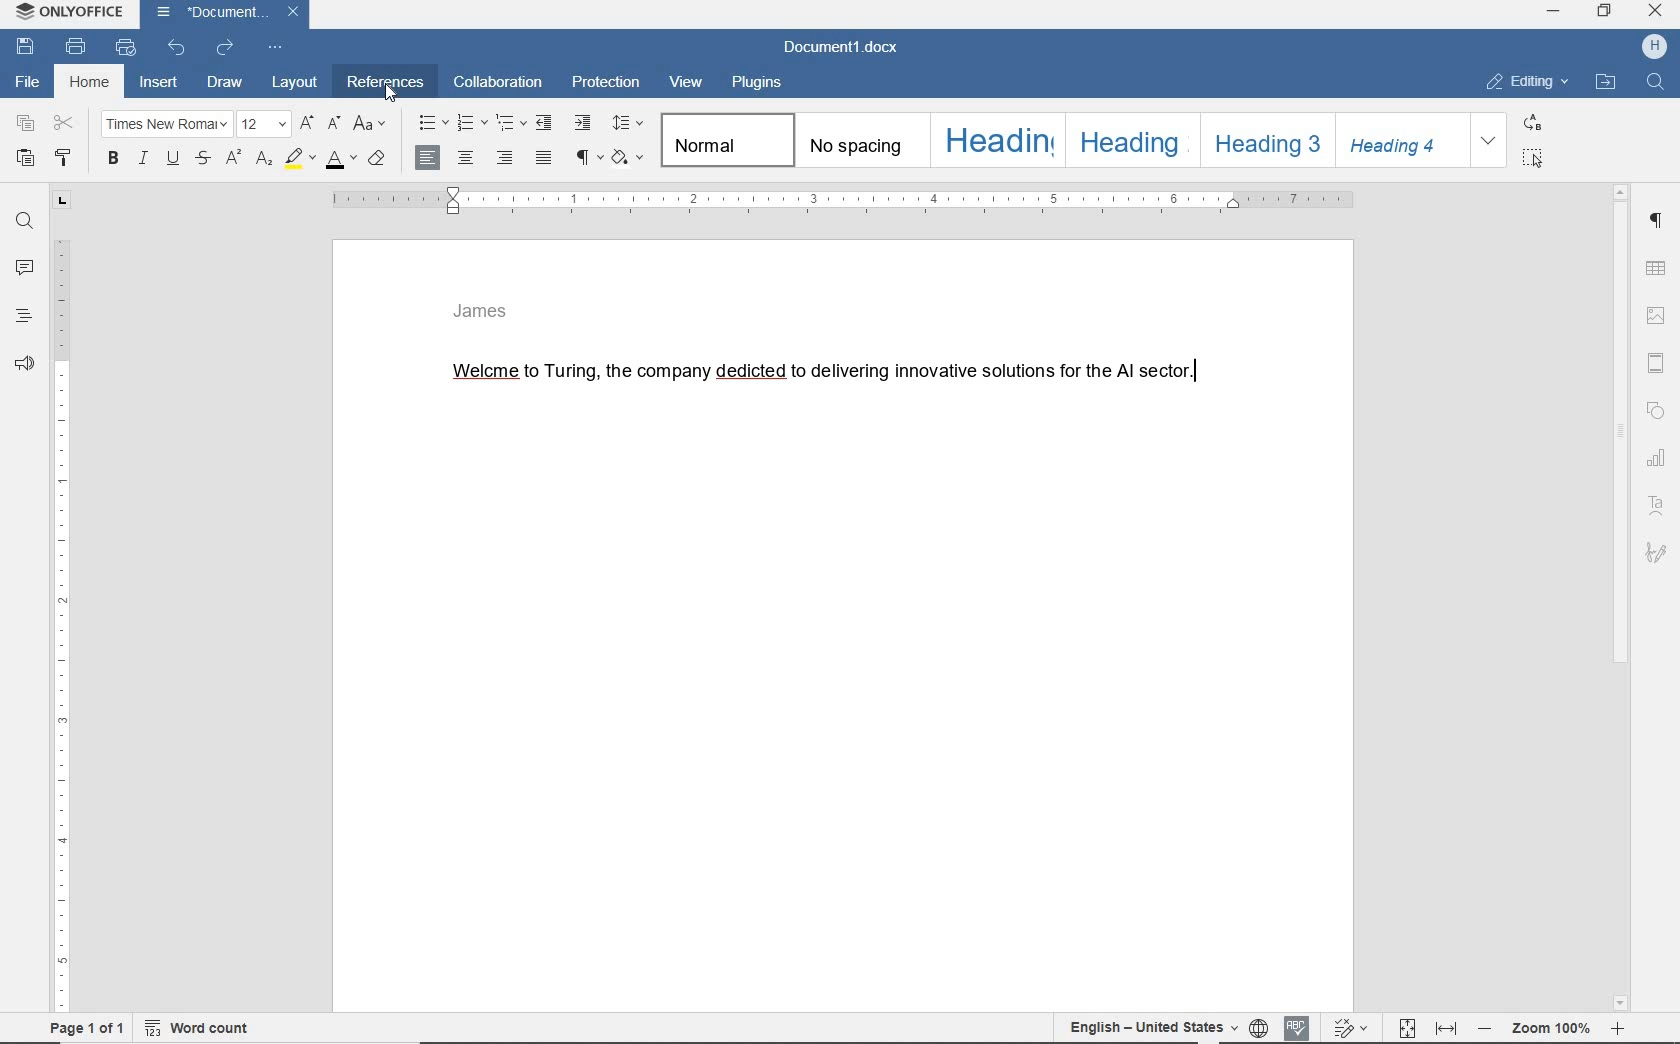 The image size is (1680, 1044). Describe the element at coordinates (997, 139) in the screenshot. I see `Heading 1` at that location.